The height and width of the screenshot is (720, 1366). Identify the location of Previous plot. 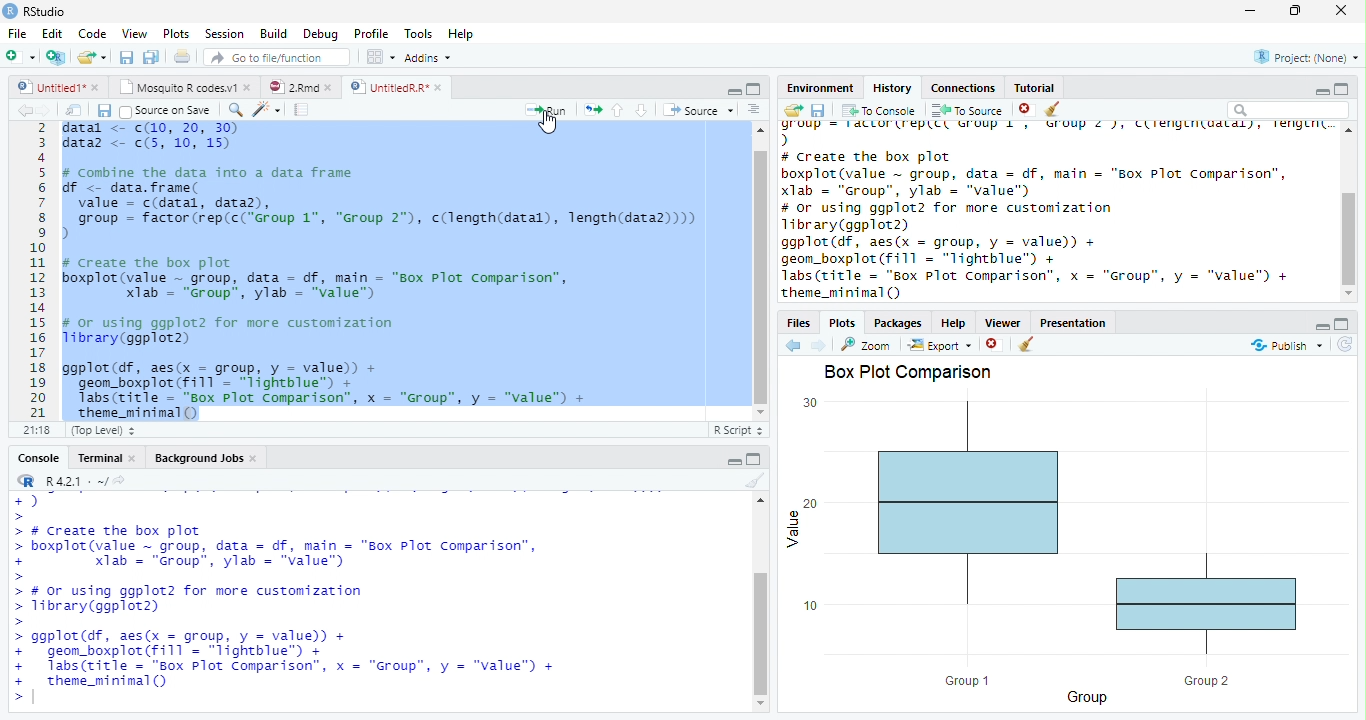
(793, 345).